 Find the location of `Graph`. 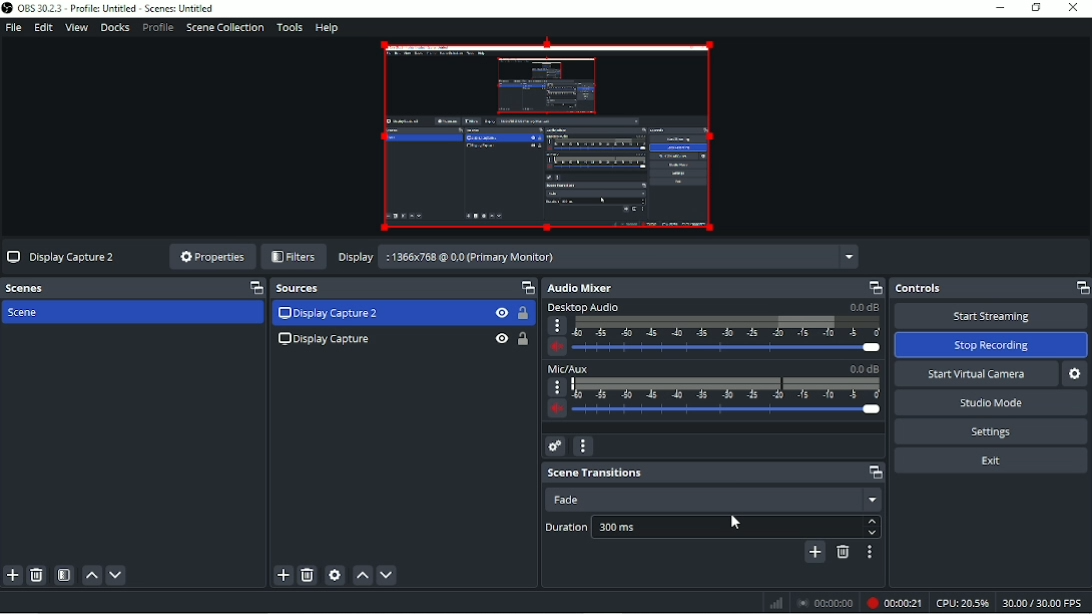

Graph is located at coordinates (776, 604).